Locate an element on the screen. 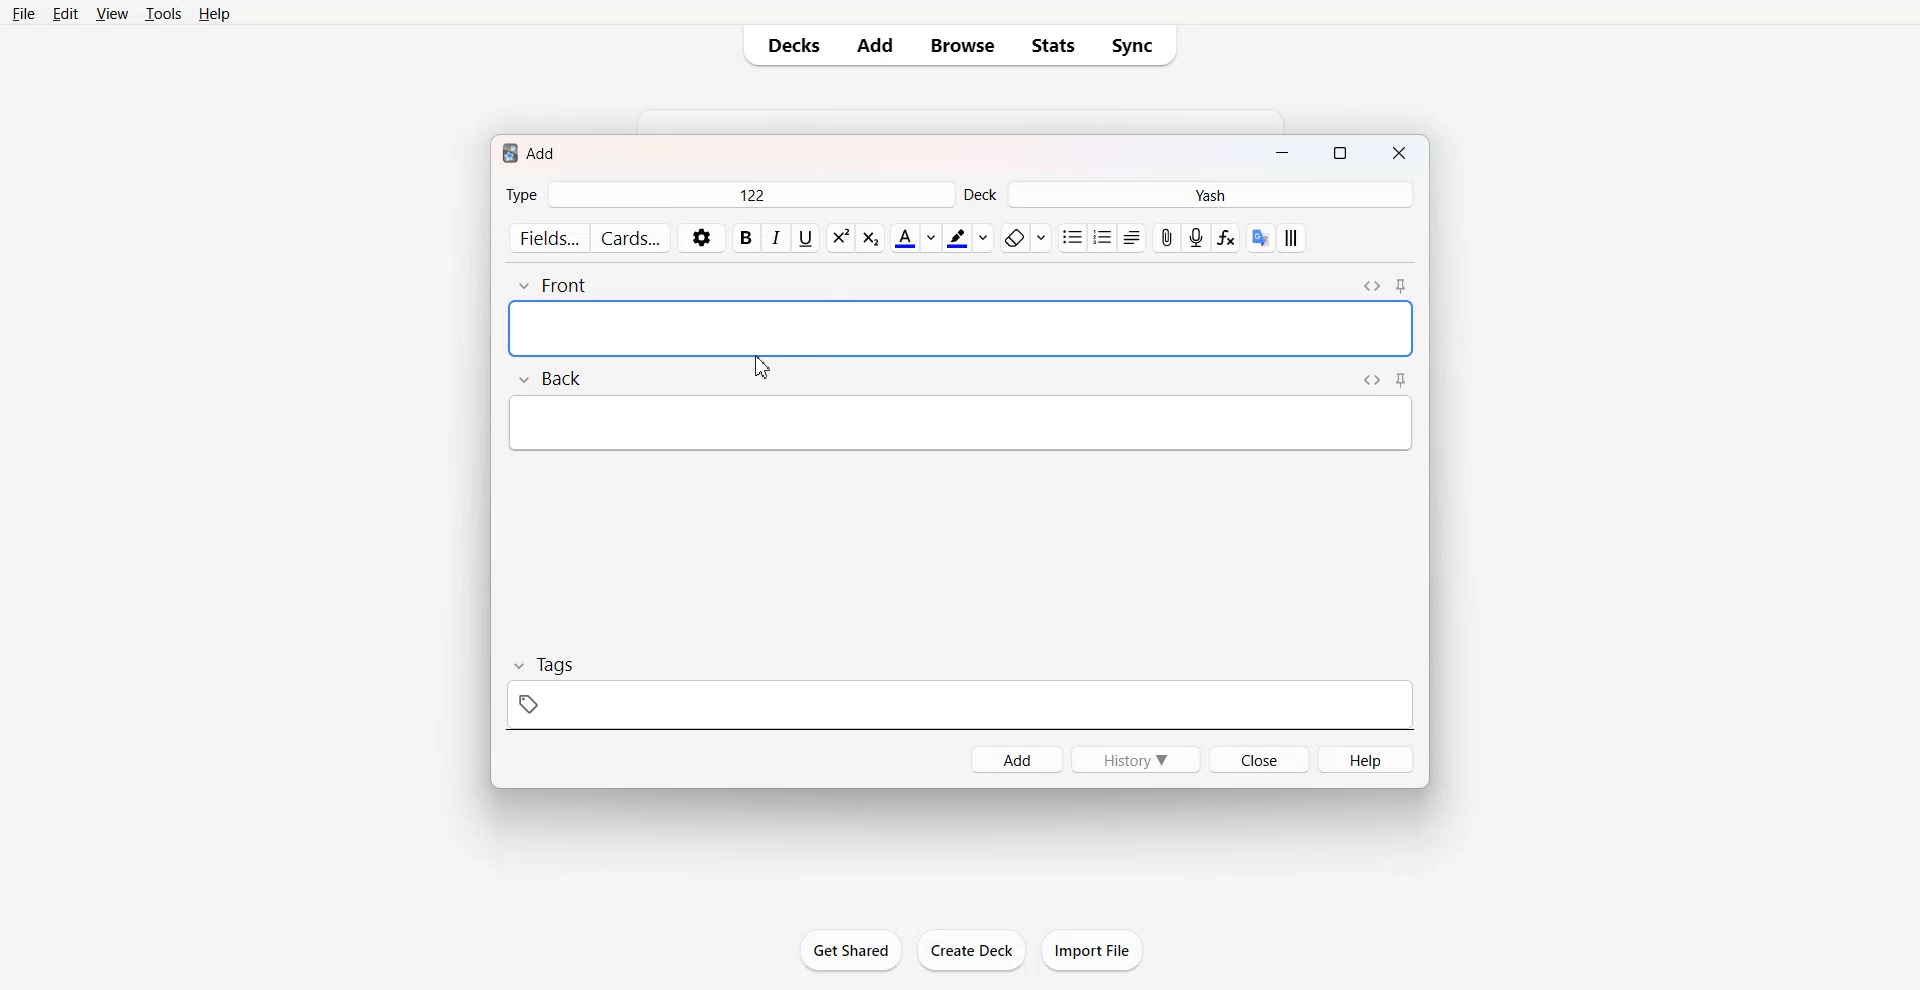 This screenshot has height=990, width=1920. Toggle HTML Editor is located at coordinates (1373, 379).